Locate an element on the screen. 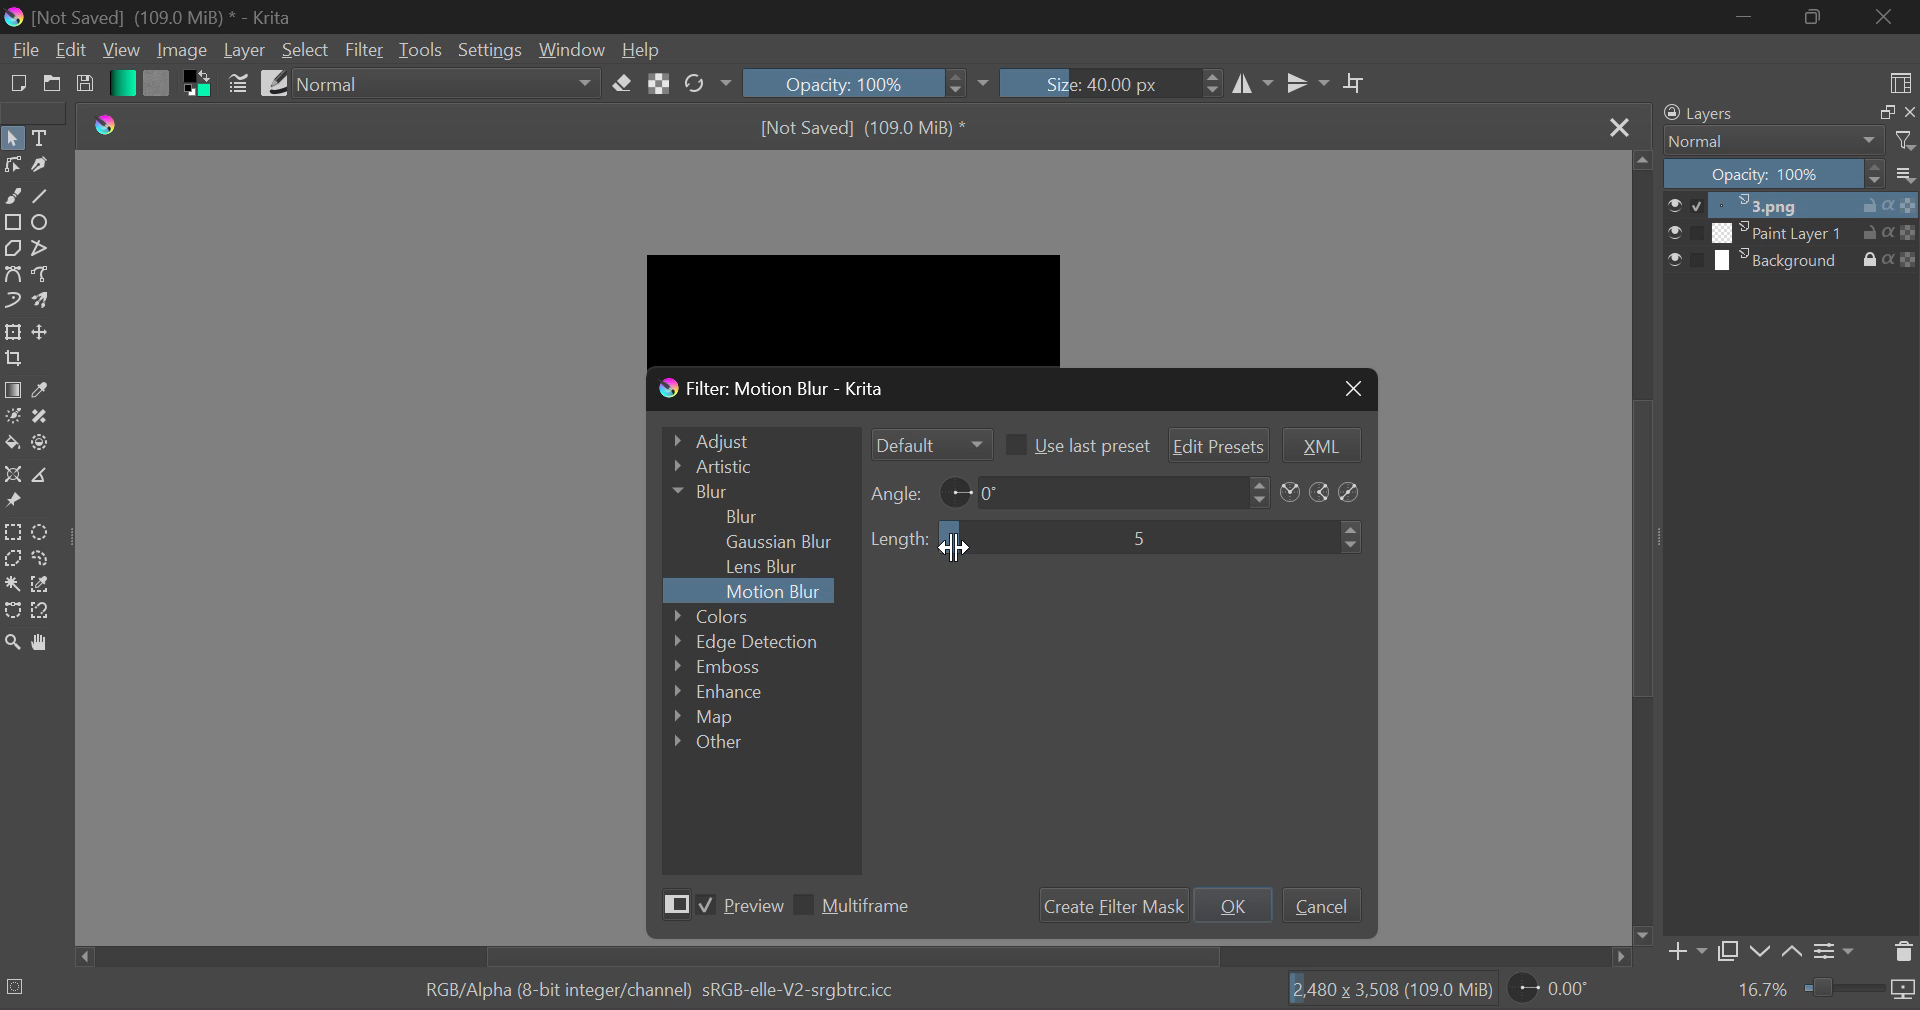 The width and height of the screenshot is (1920, 1010). Settings is located at coordinates (1838, 949).